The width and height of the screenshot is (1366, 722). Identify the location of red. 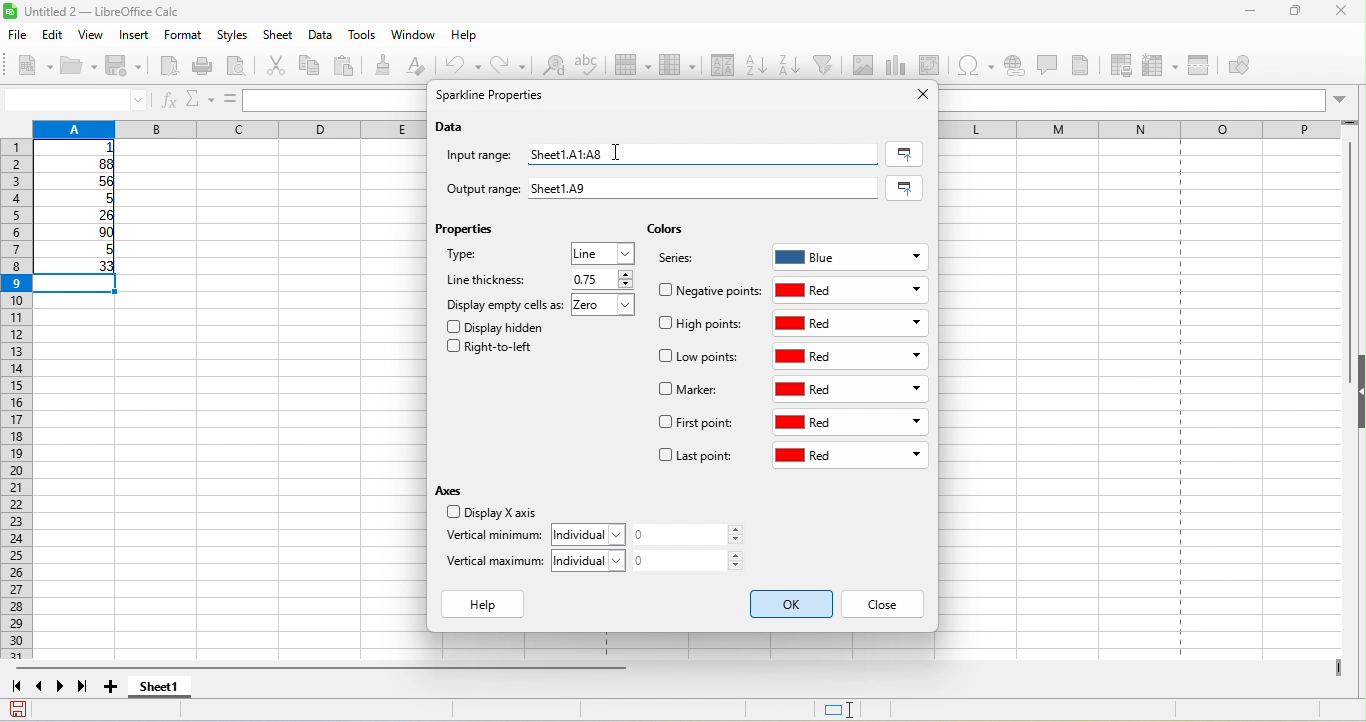
(854, 389).